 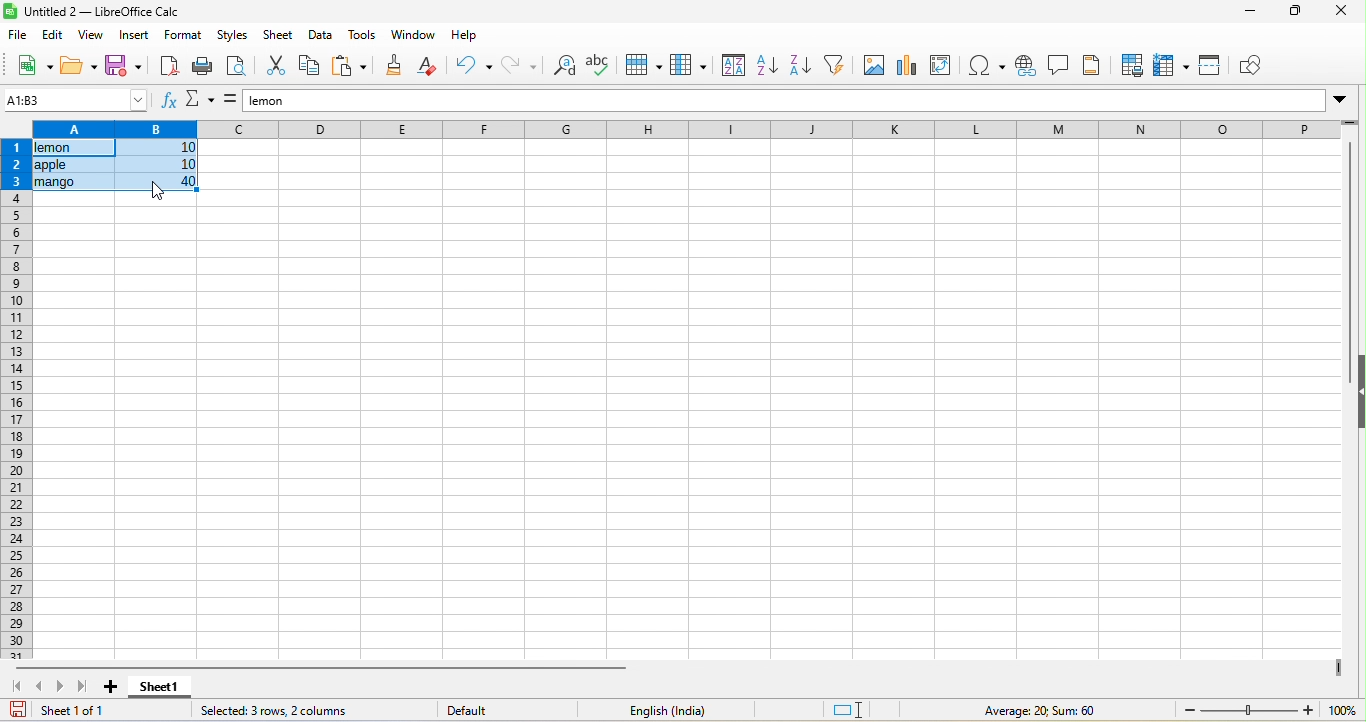 What do you see at coordinates (16, 399) in the screenshot?
I see `rows` at bounding box center [16, 399].